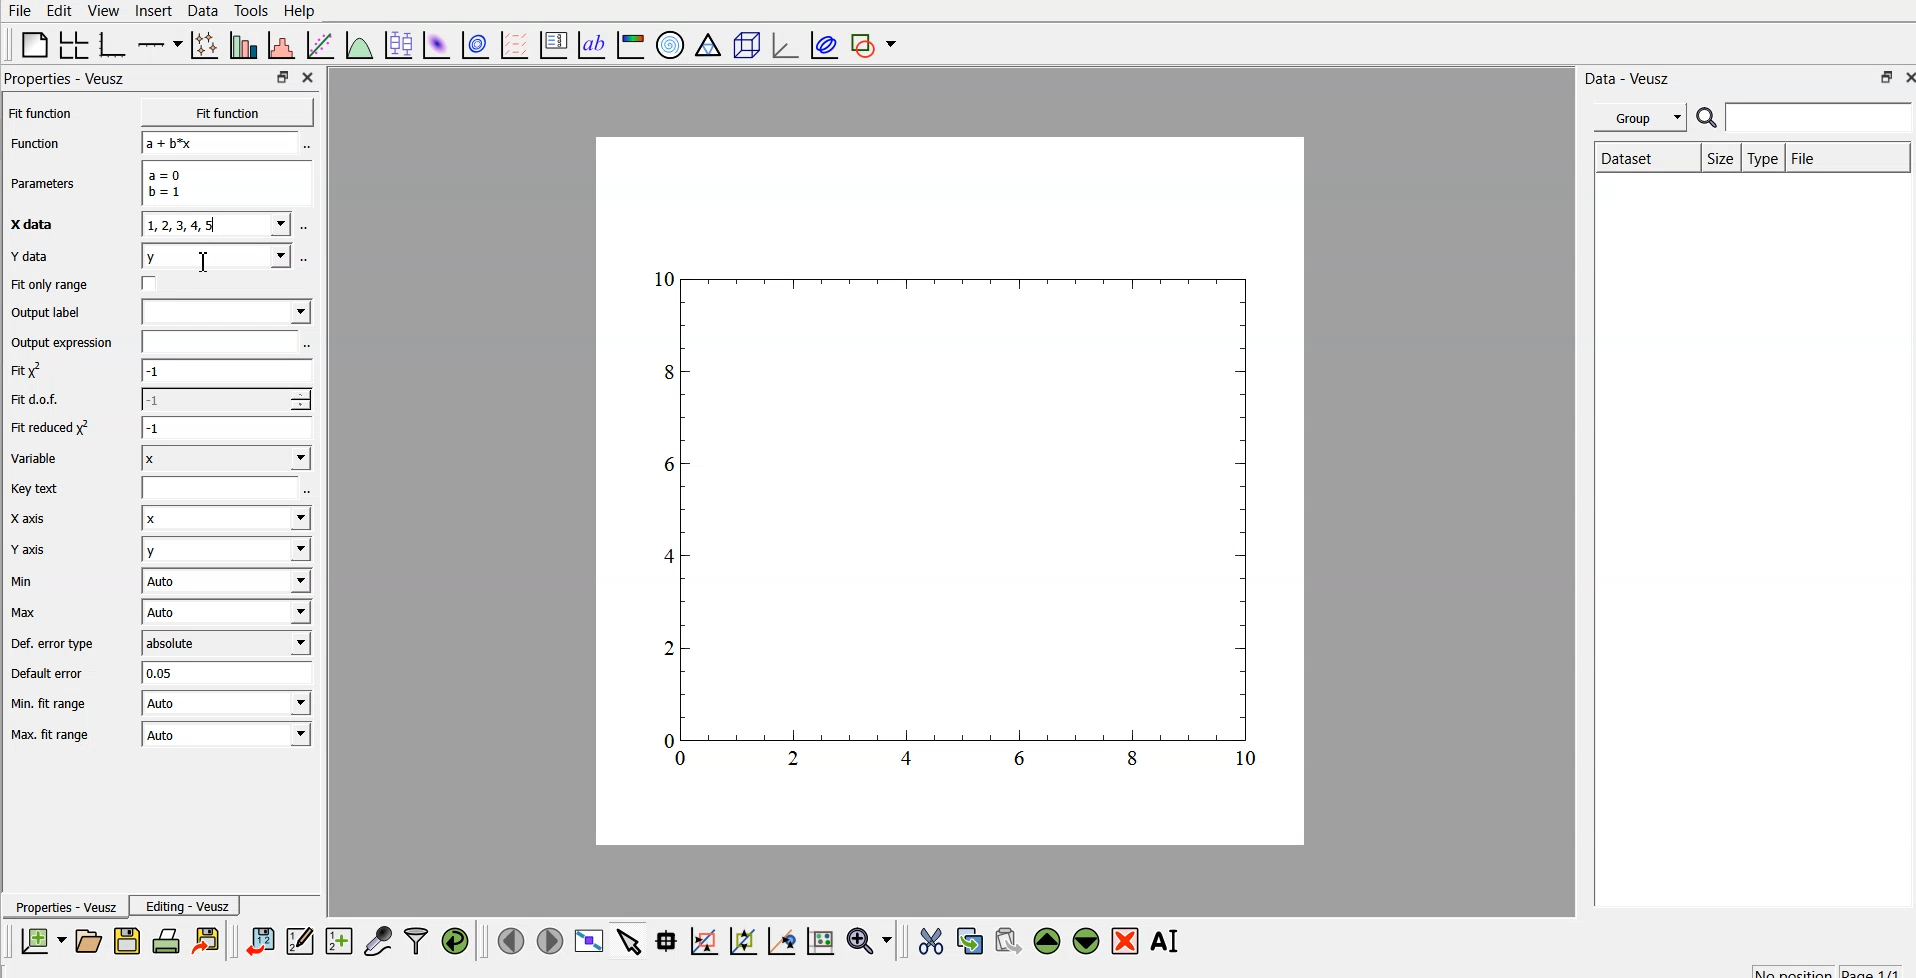 Image resolution: width=1916 pixels, height=978 pixels. Describe the element at coordinates (69, 80) in the screenshot. I see `Properties - Veusz` at that location.